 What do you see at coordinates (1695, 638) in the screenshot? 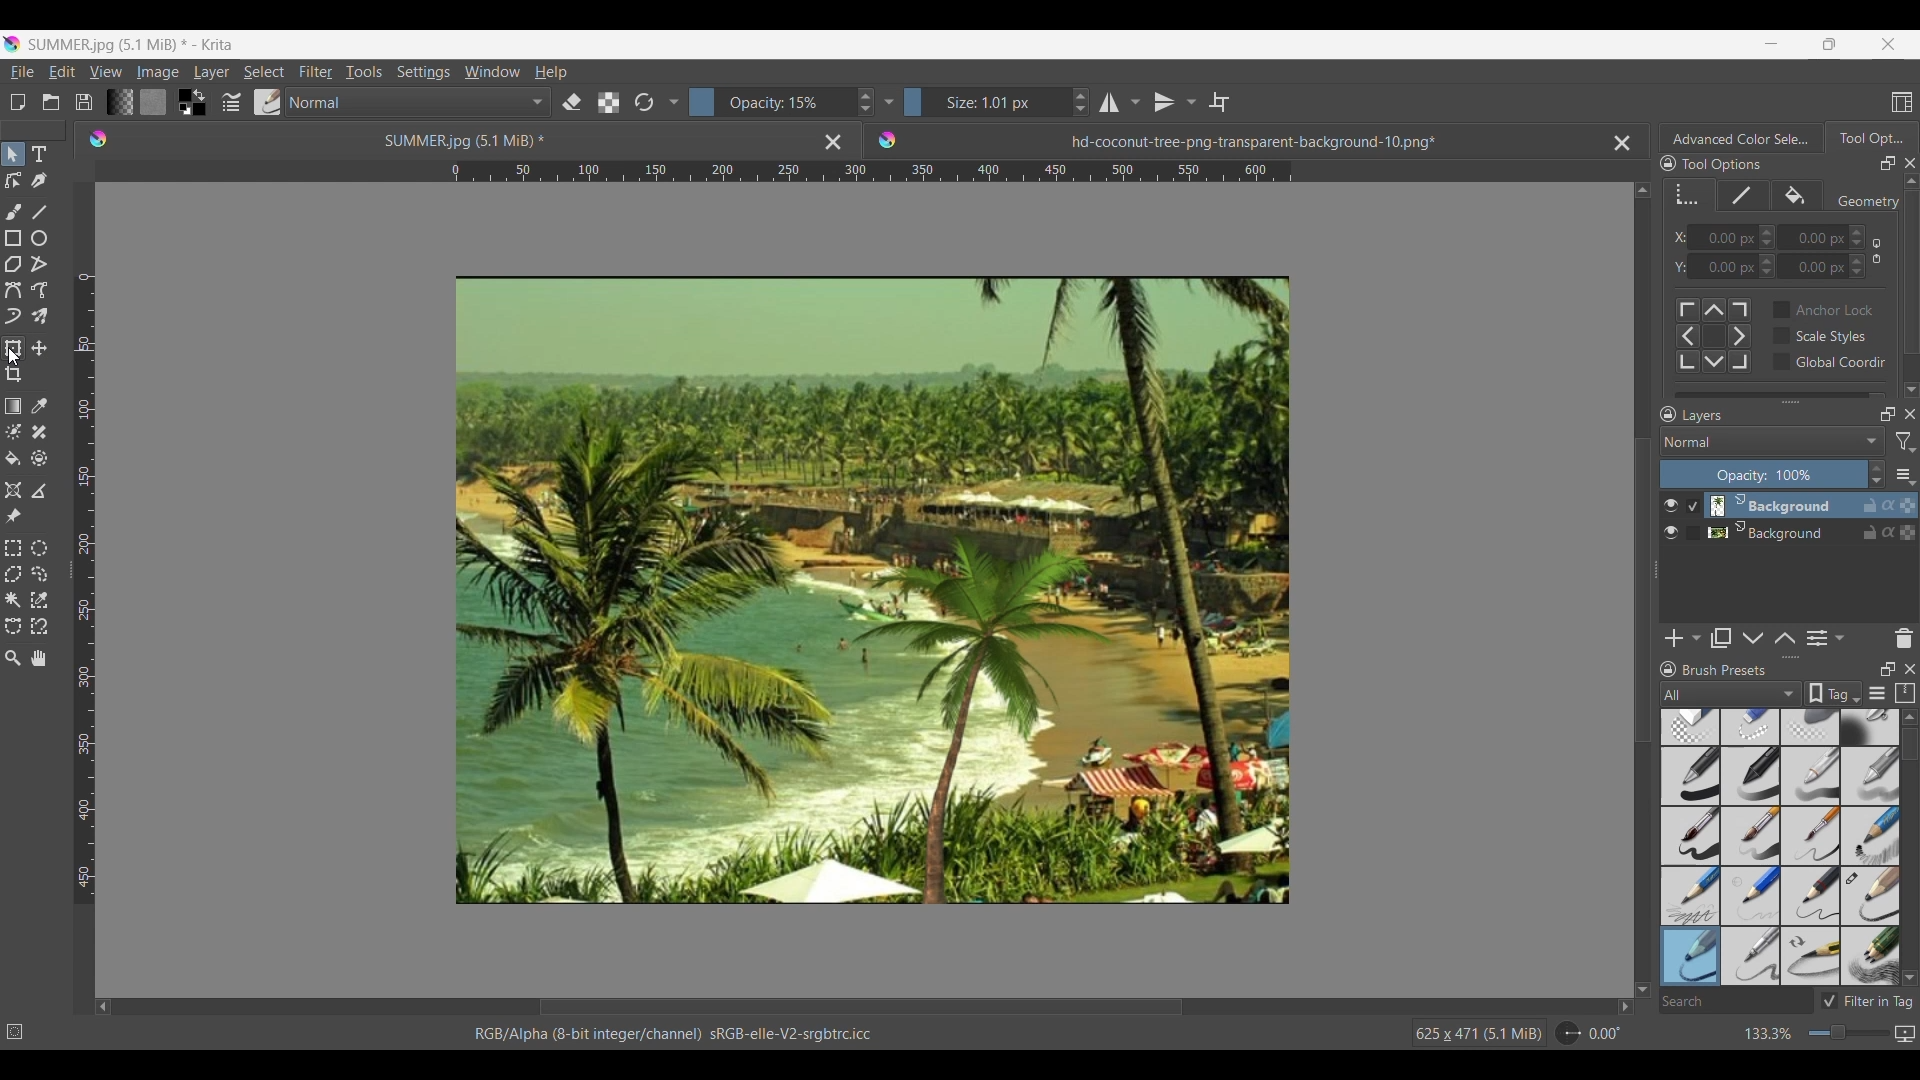
I see `Add new layer option` at bounding box center [1695, 638].